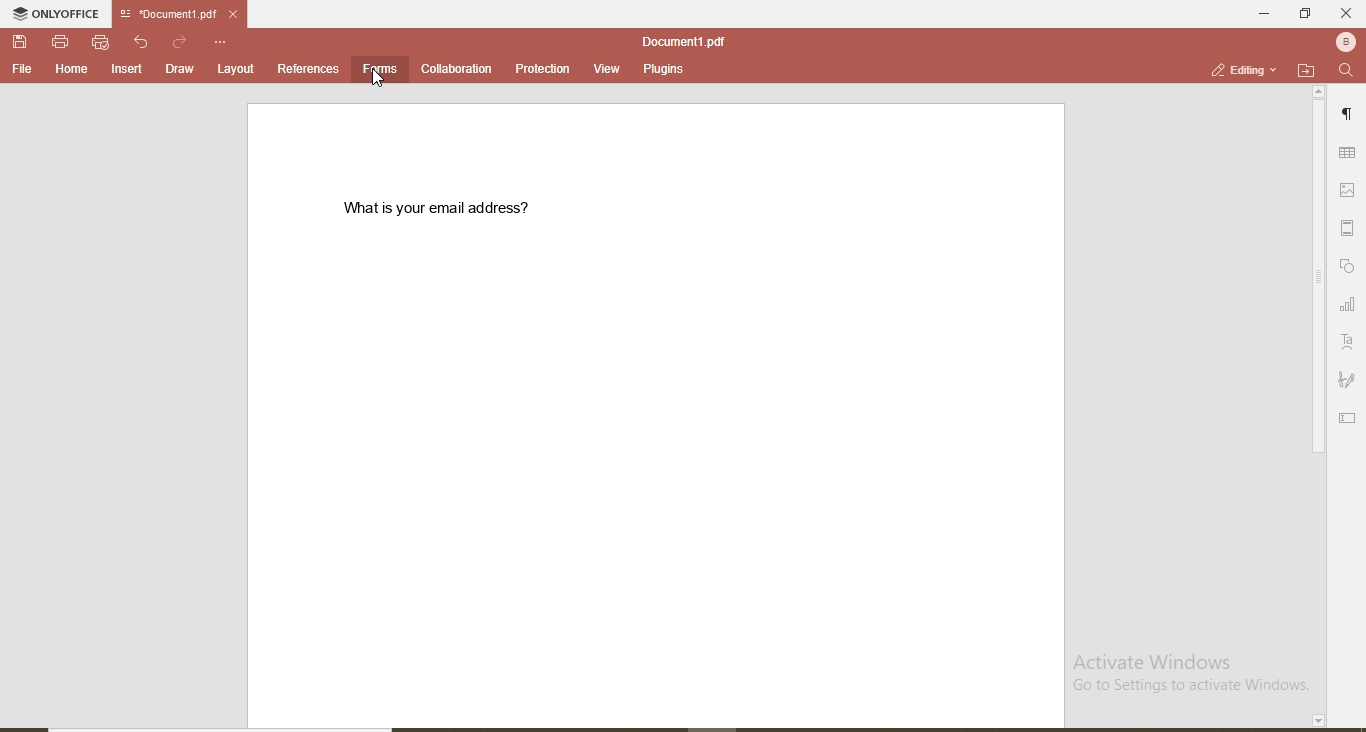 The width and height of the screenshot is (1366, 732). What do you see at coordinates (60, 40) in the screenshot?
I see `print` at bounding box center [60, 40].